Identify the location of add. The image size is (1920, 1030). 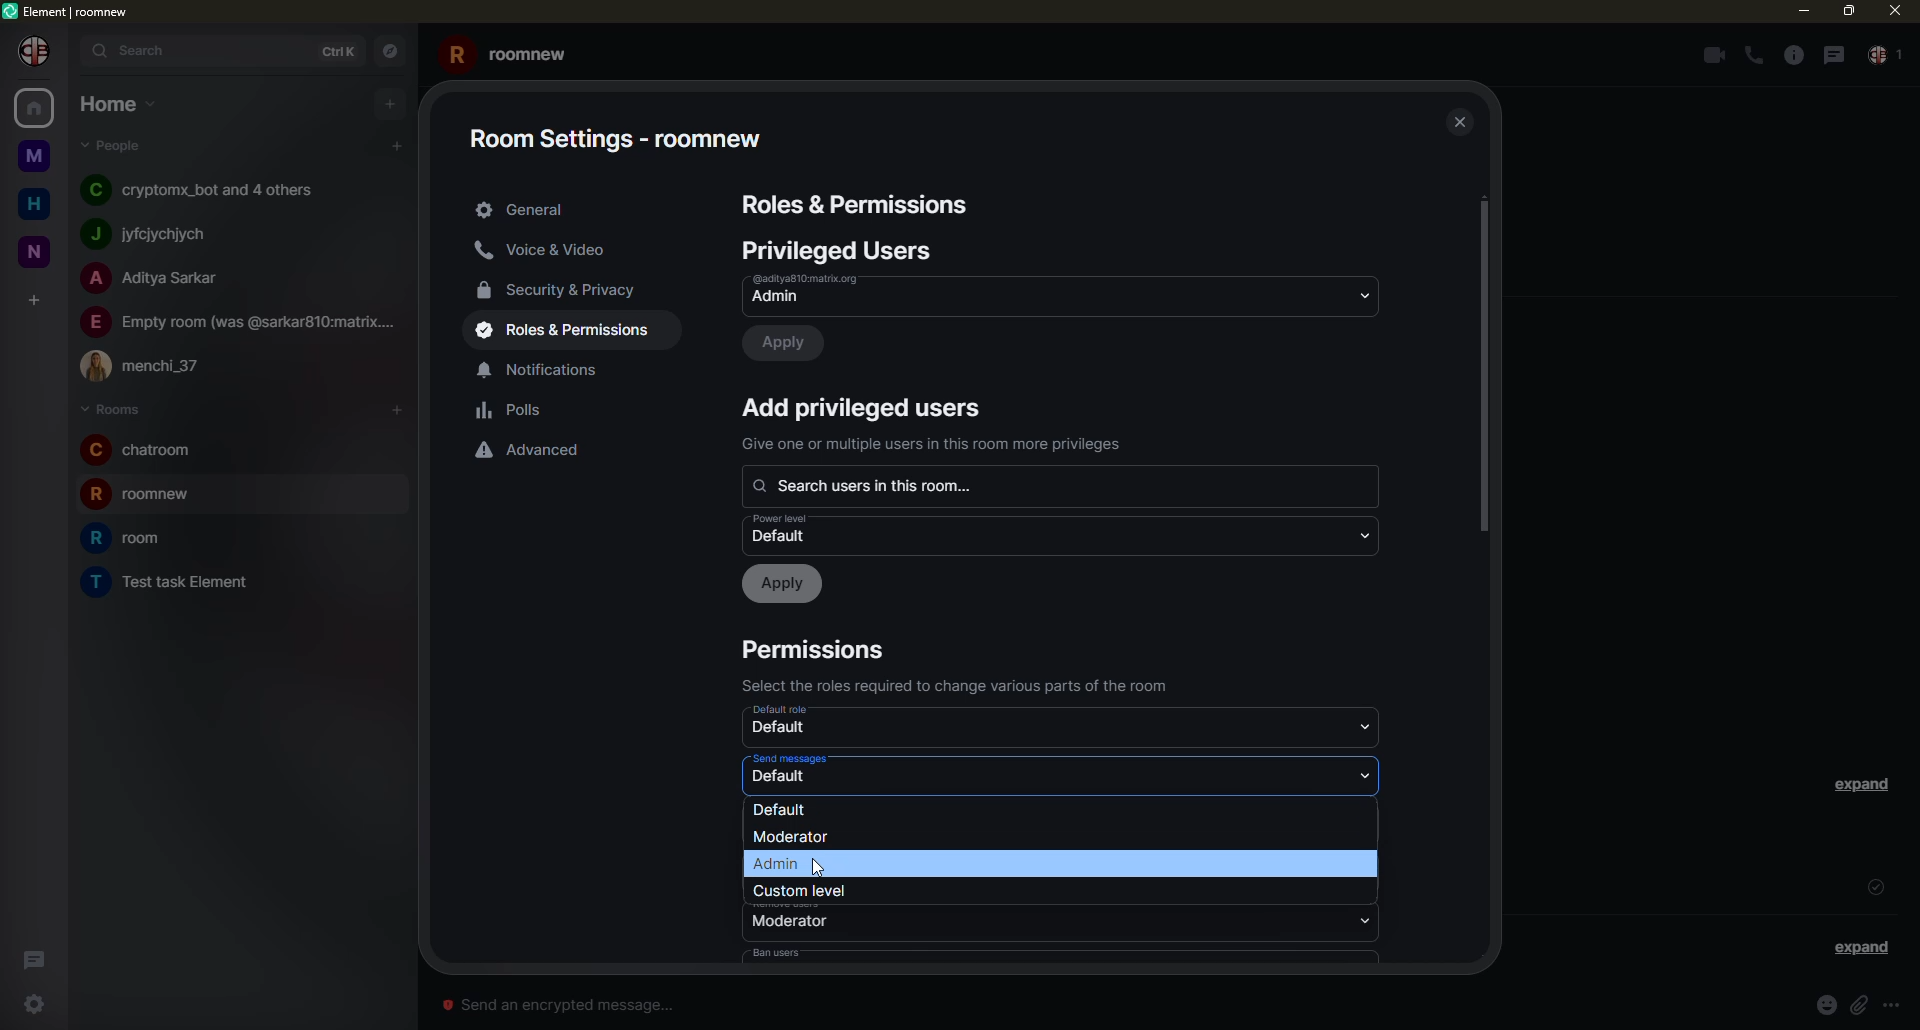
(37, 298).